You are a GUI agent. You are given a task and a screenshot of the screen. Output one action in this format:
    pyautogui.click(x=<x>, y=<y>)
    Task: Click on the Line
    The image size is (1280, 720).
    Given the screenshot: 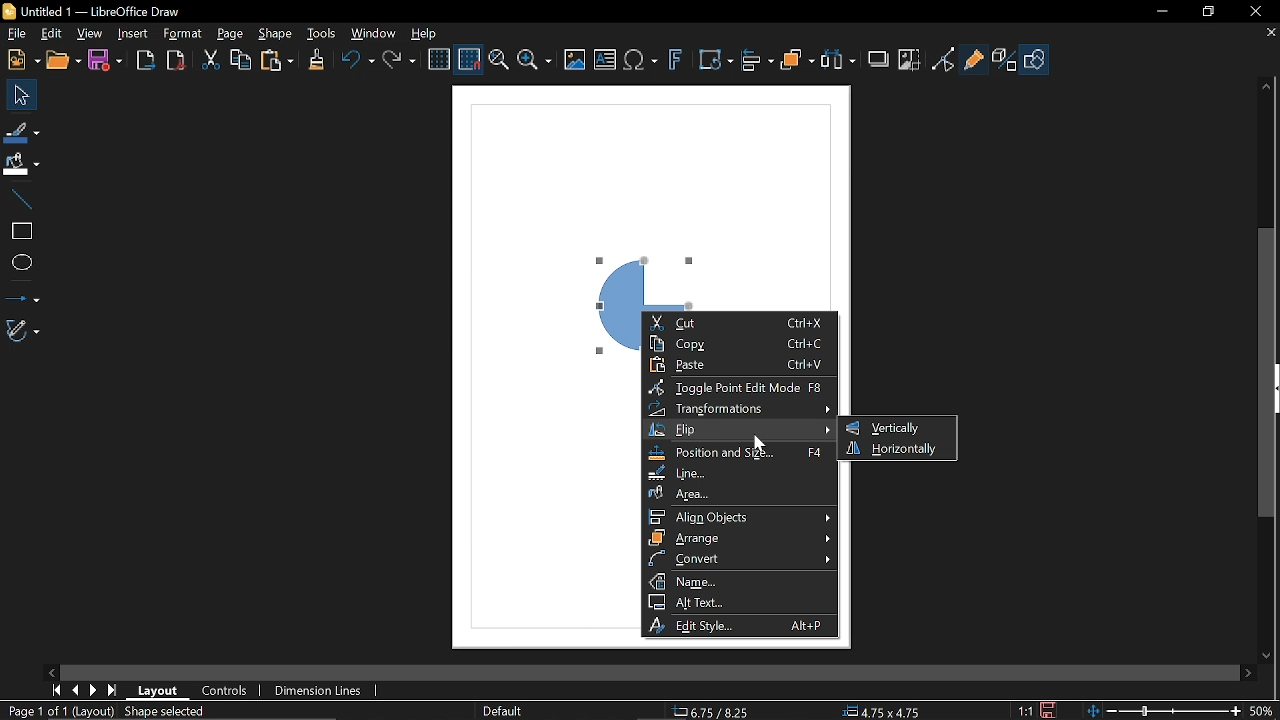 What is the action you would take?
    pyautogui.click(x=20, y=197)
    